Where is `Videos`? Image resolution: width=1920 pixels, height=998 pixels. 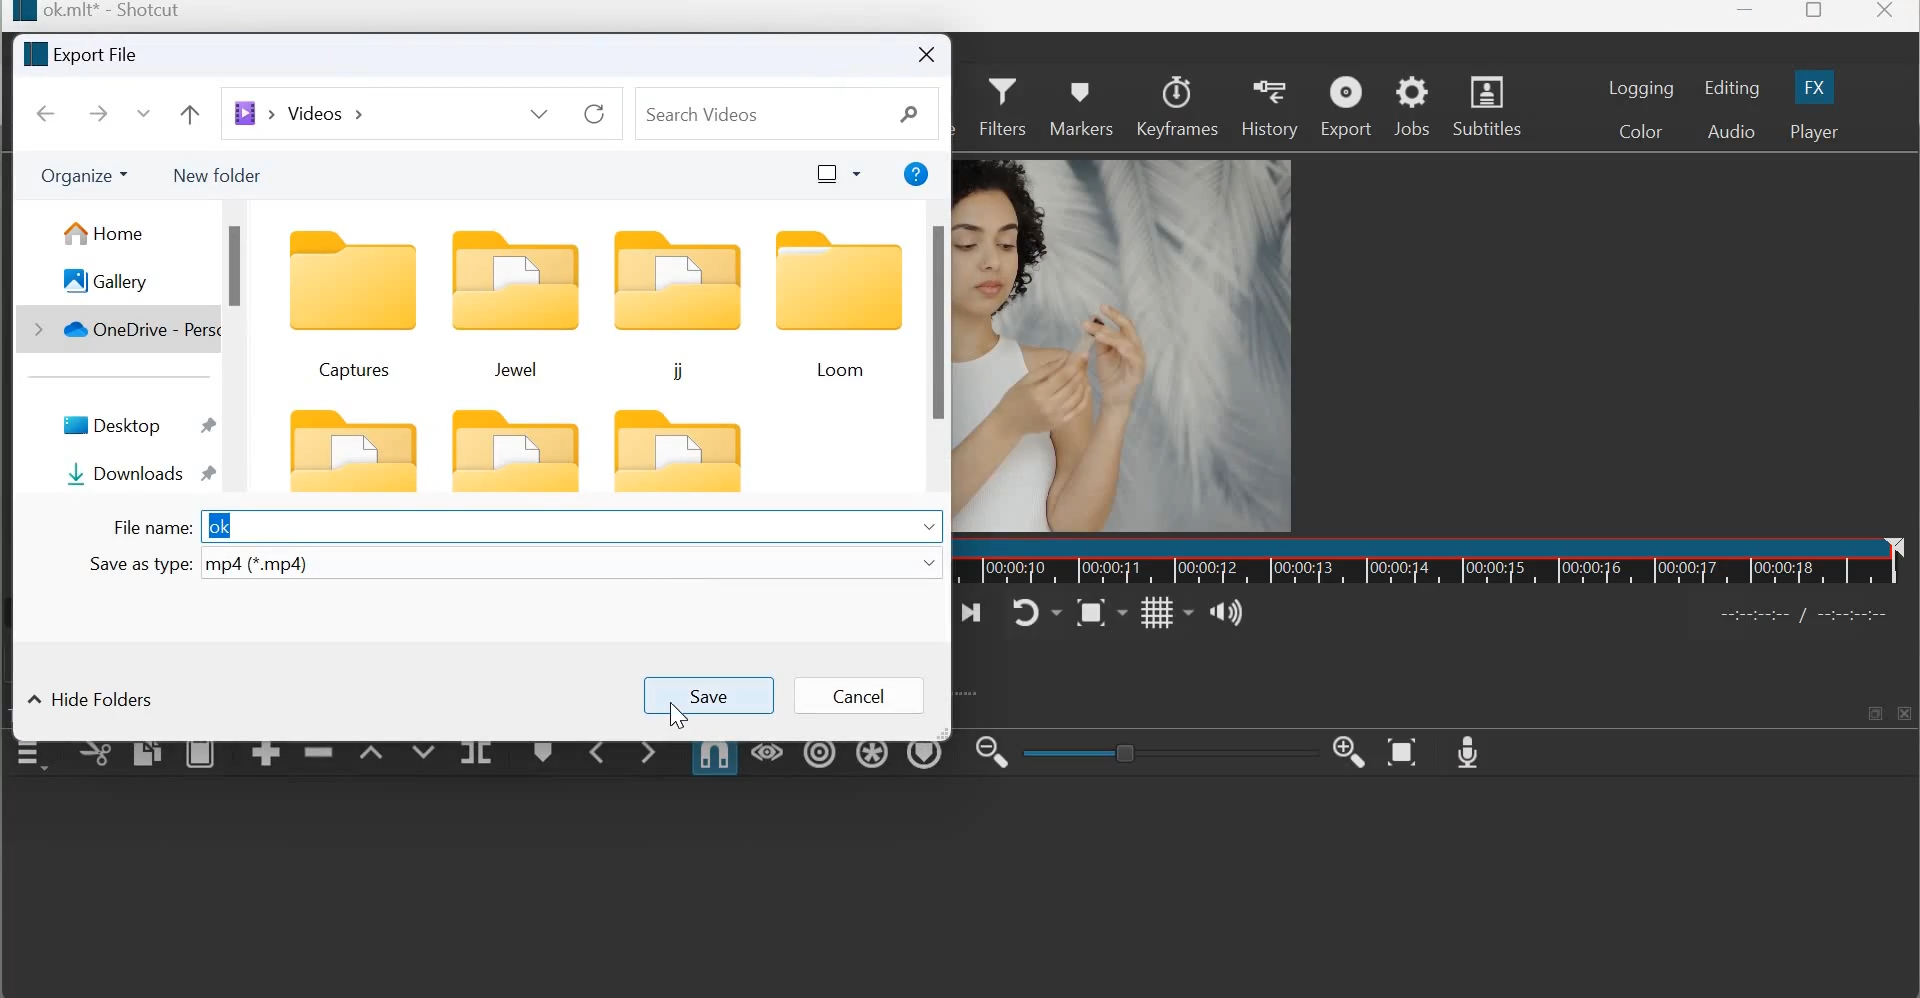 Videos is located at coordinates (322, 112).